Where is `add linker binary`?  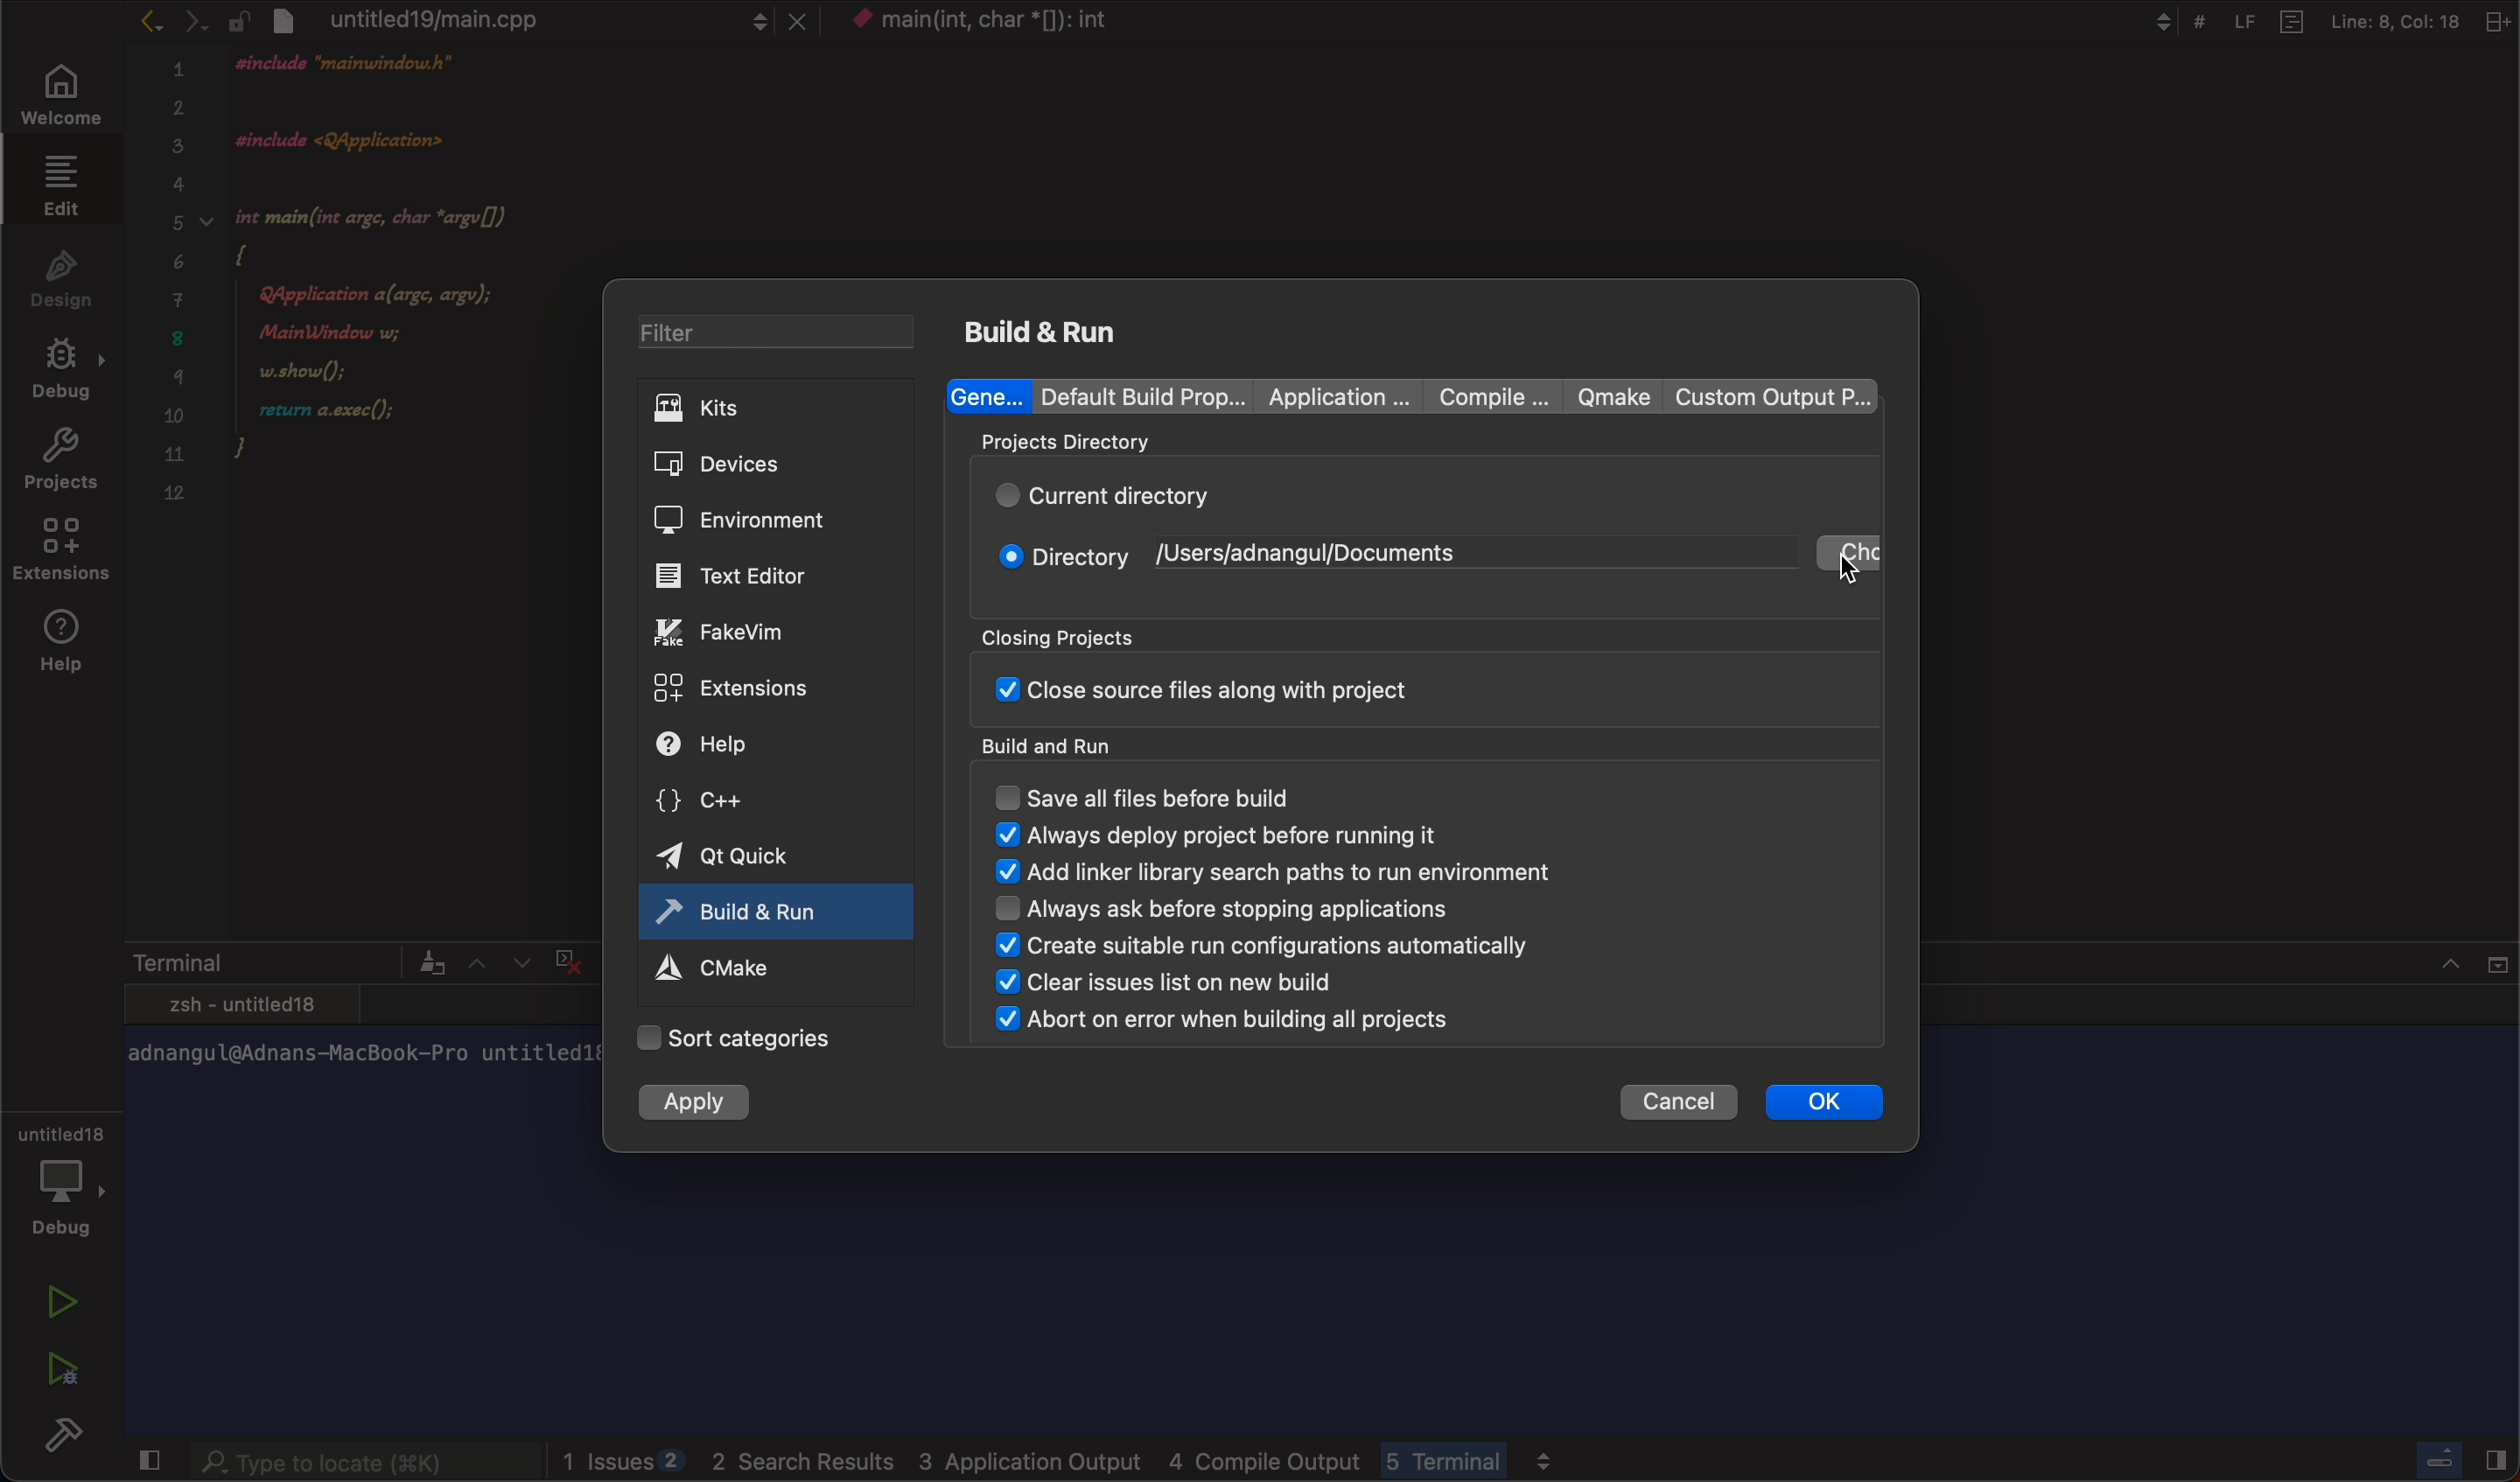 add linker binary is located at coordinates (1264, 875).